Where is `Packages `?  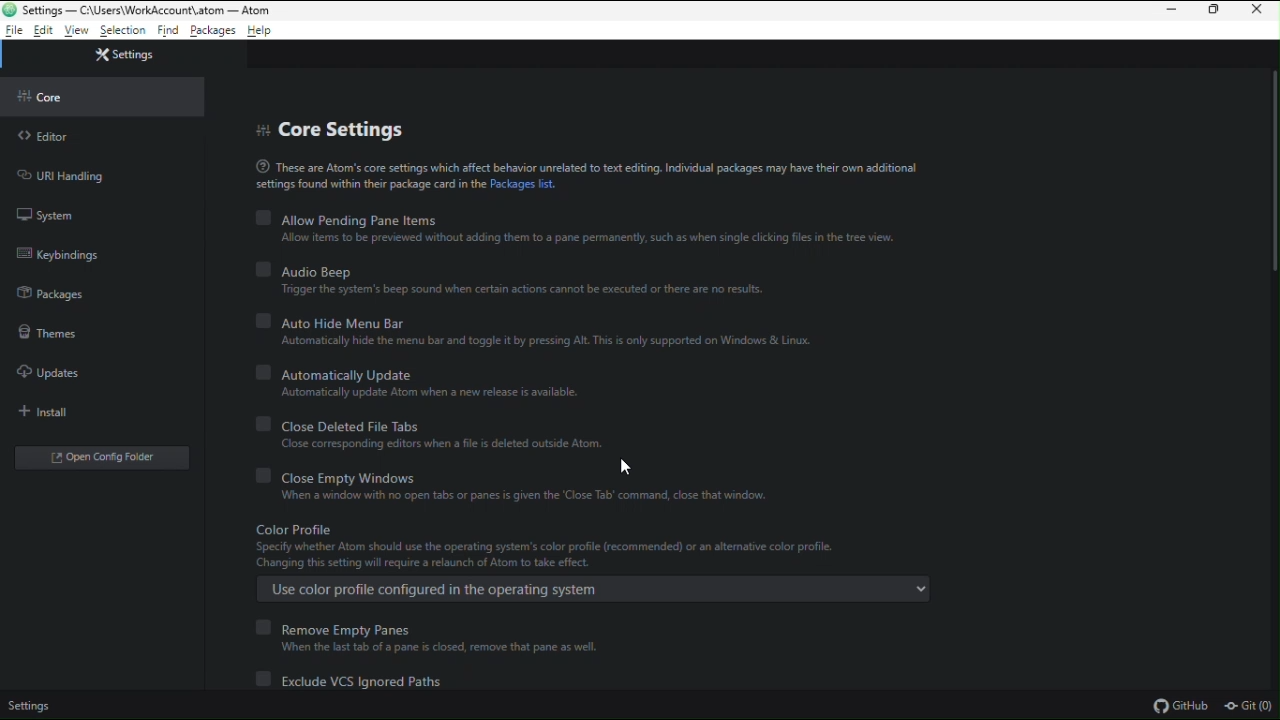
Packages  is located at coordinates (214, 32).